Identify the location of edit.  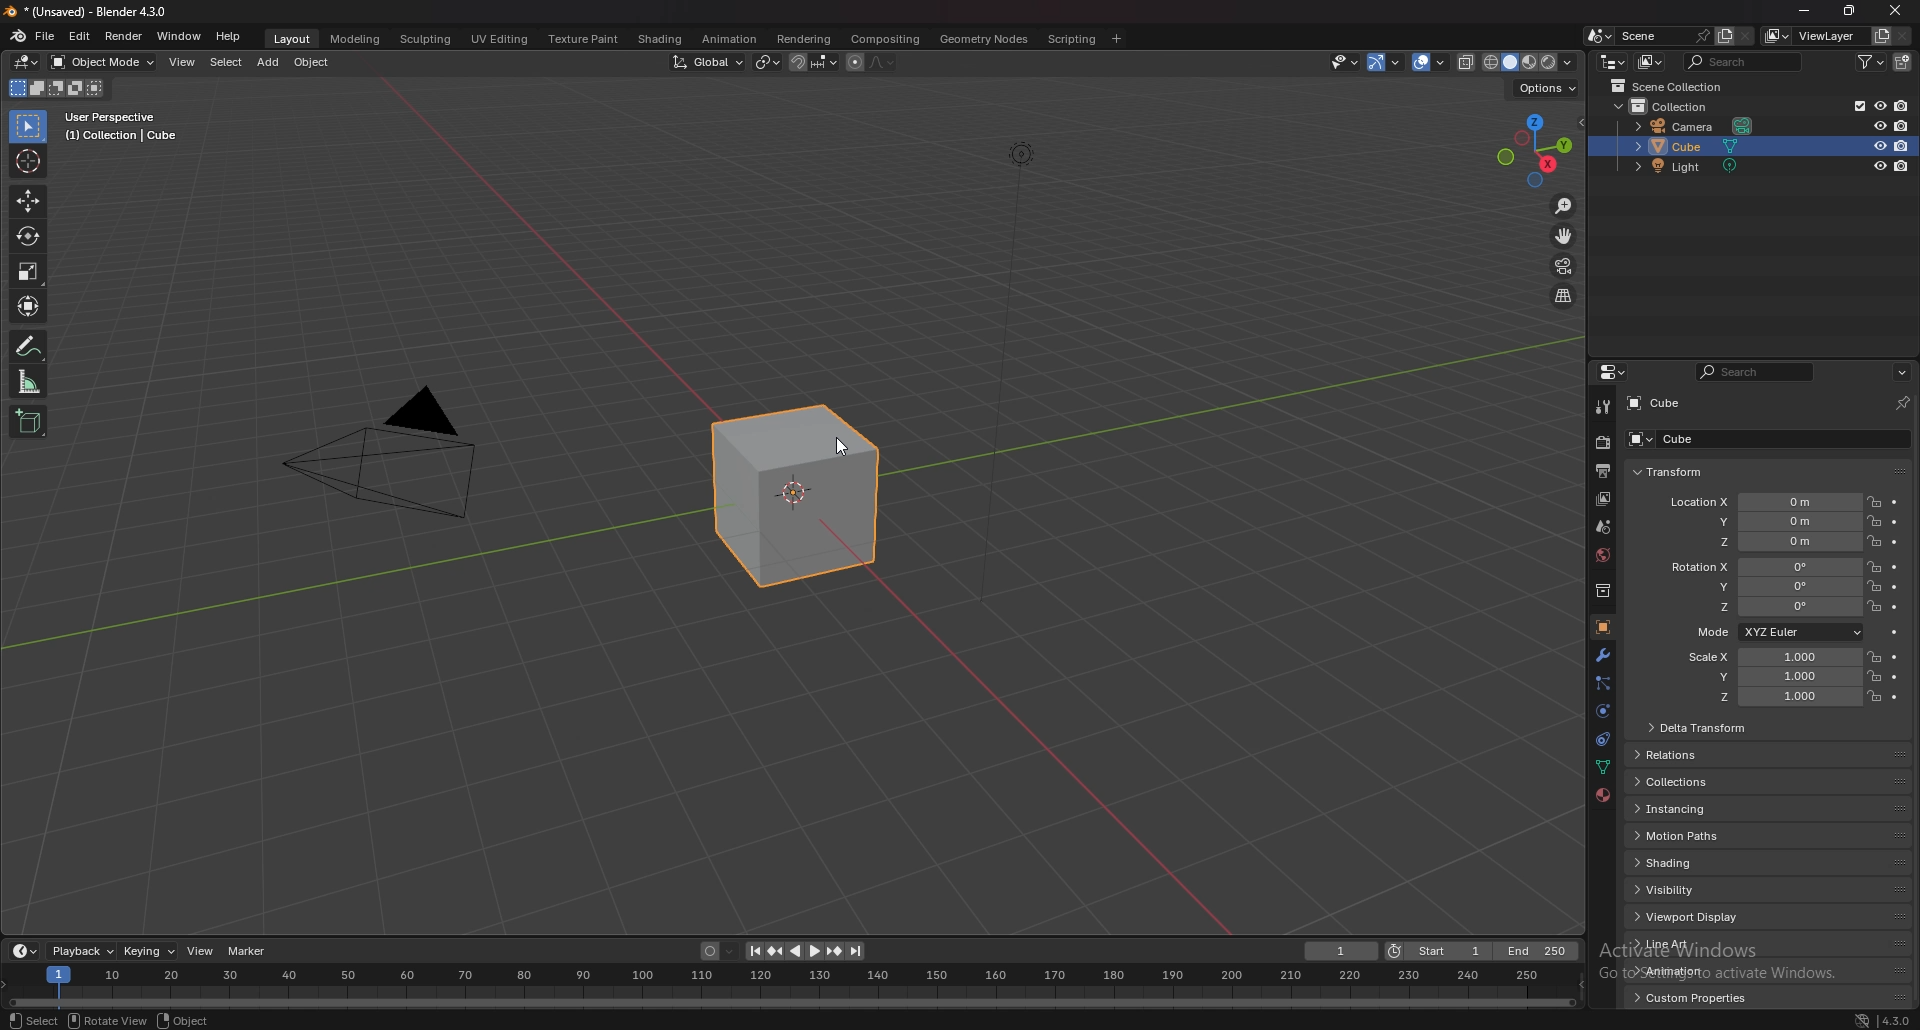
(80, 38).